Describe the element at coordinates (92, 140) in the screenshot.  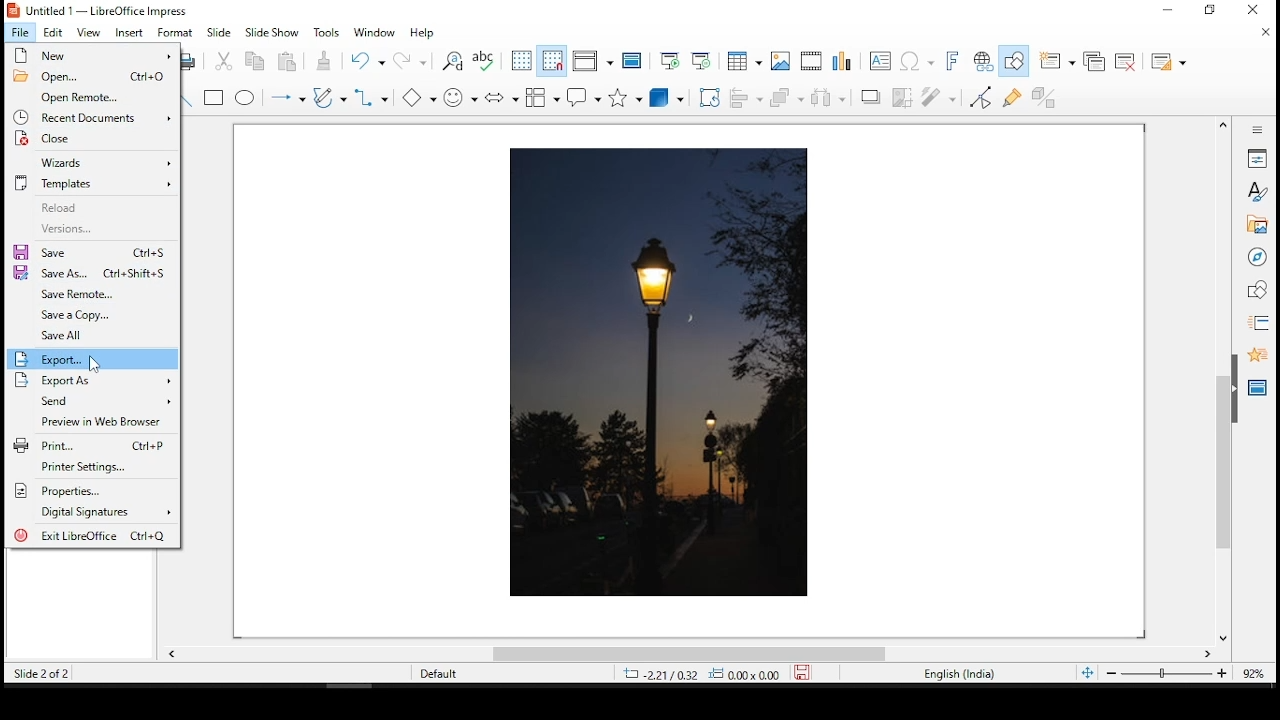
I see `close` at that location.